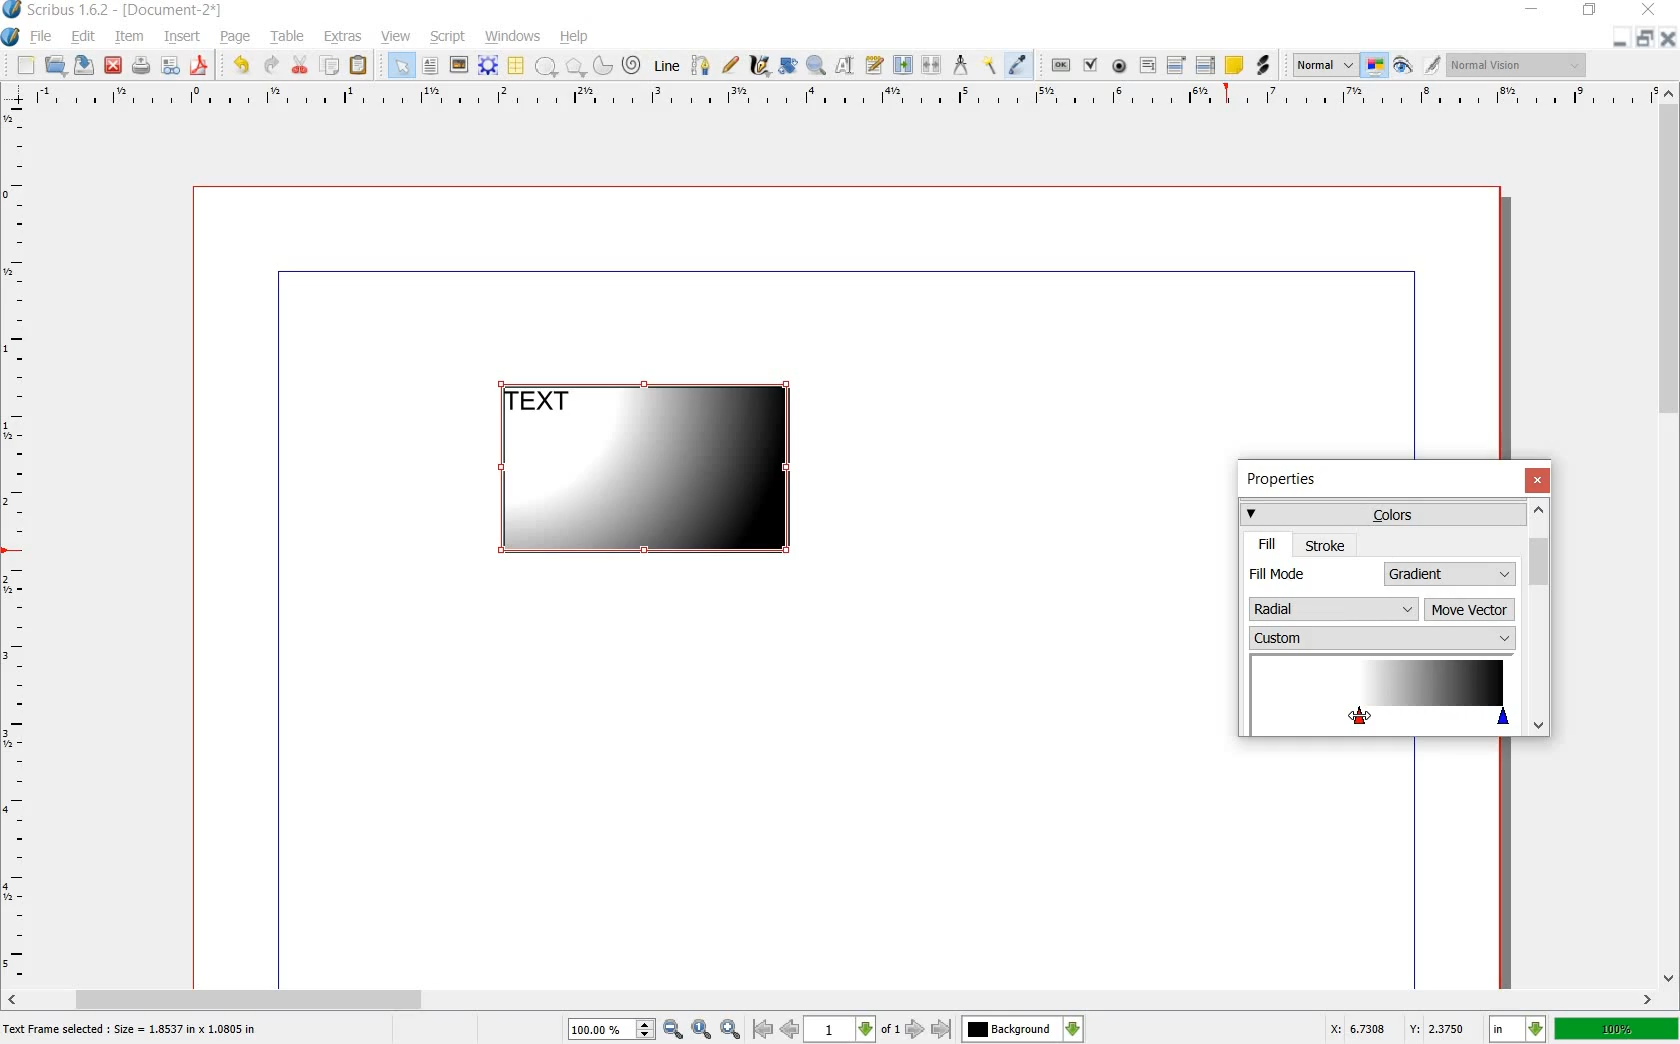 The width and height of the screenshot is (1680, 1044). I want to click on of 1, so click(889, 1031).